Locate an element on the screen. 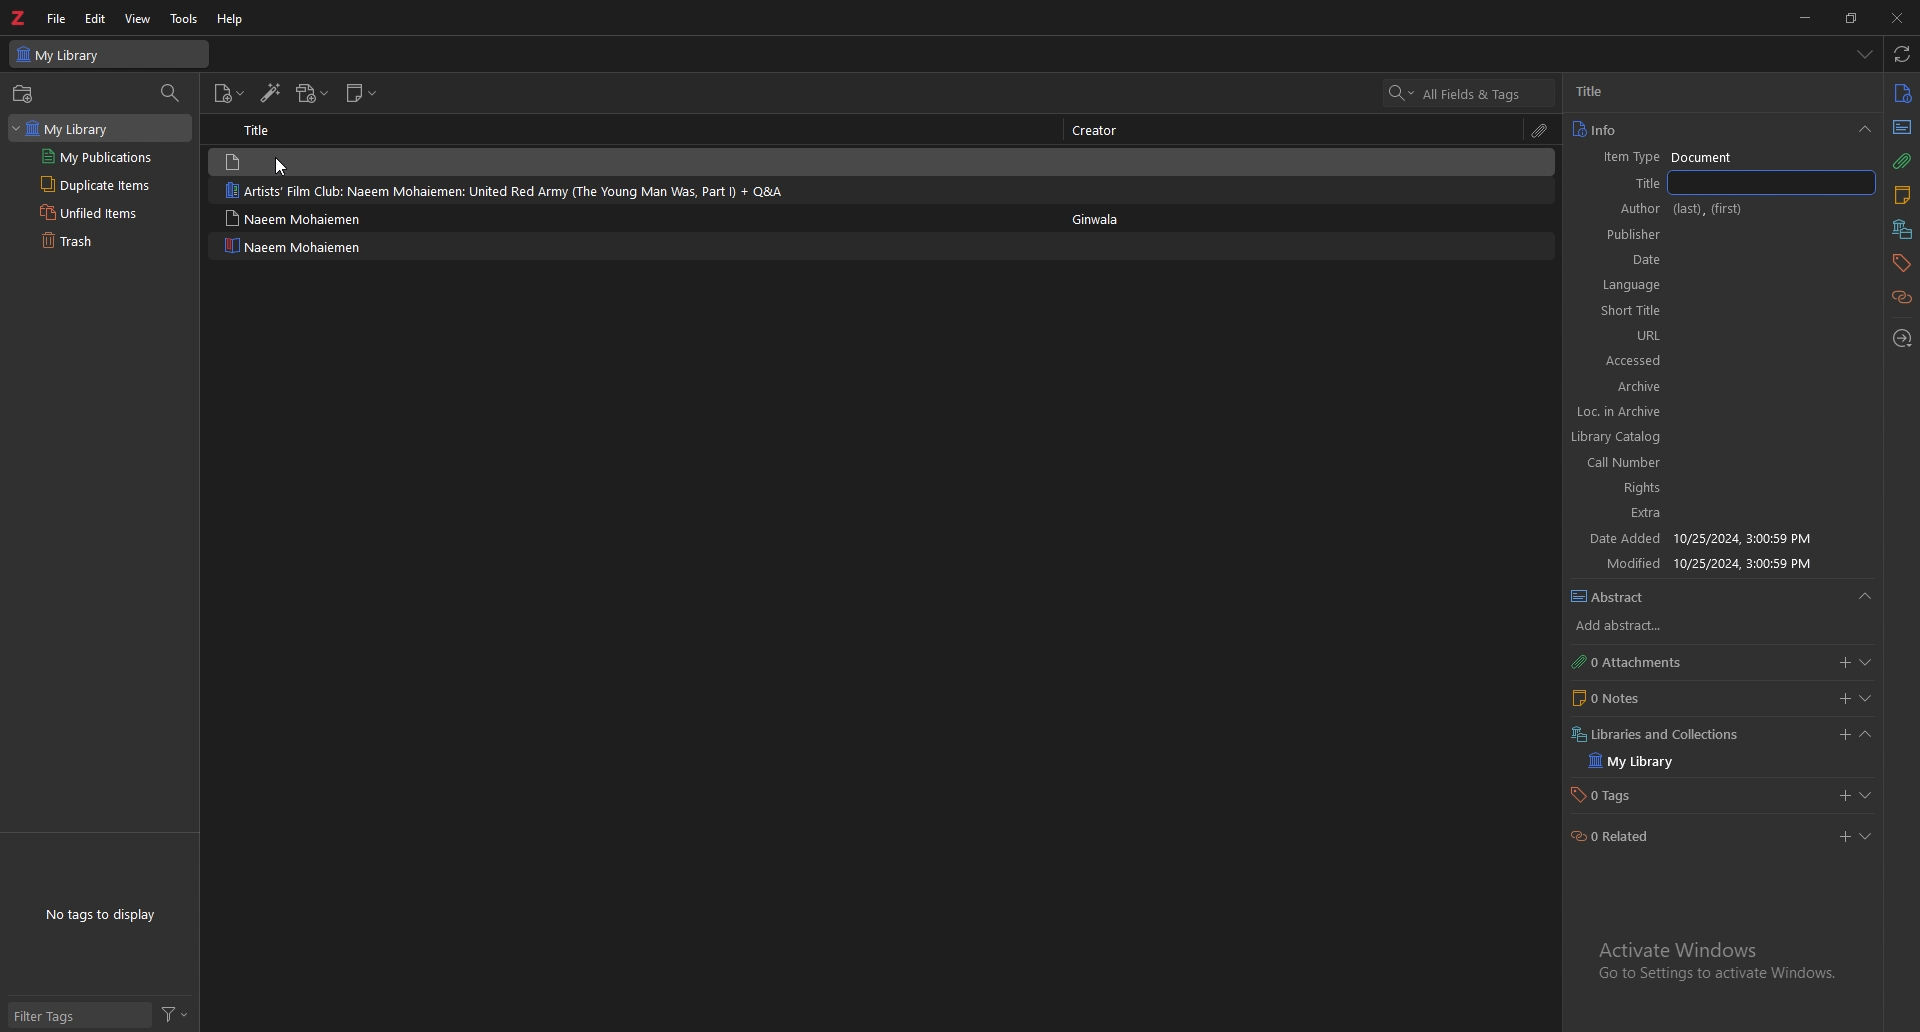  new note is located at coordinates (363, 93).